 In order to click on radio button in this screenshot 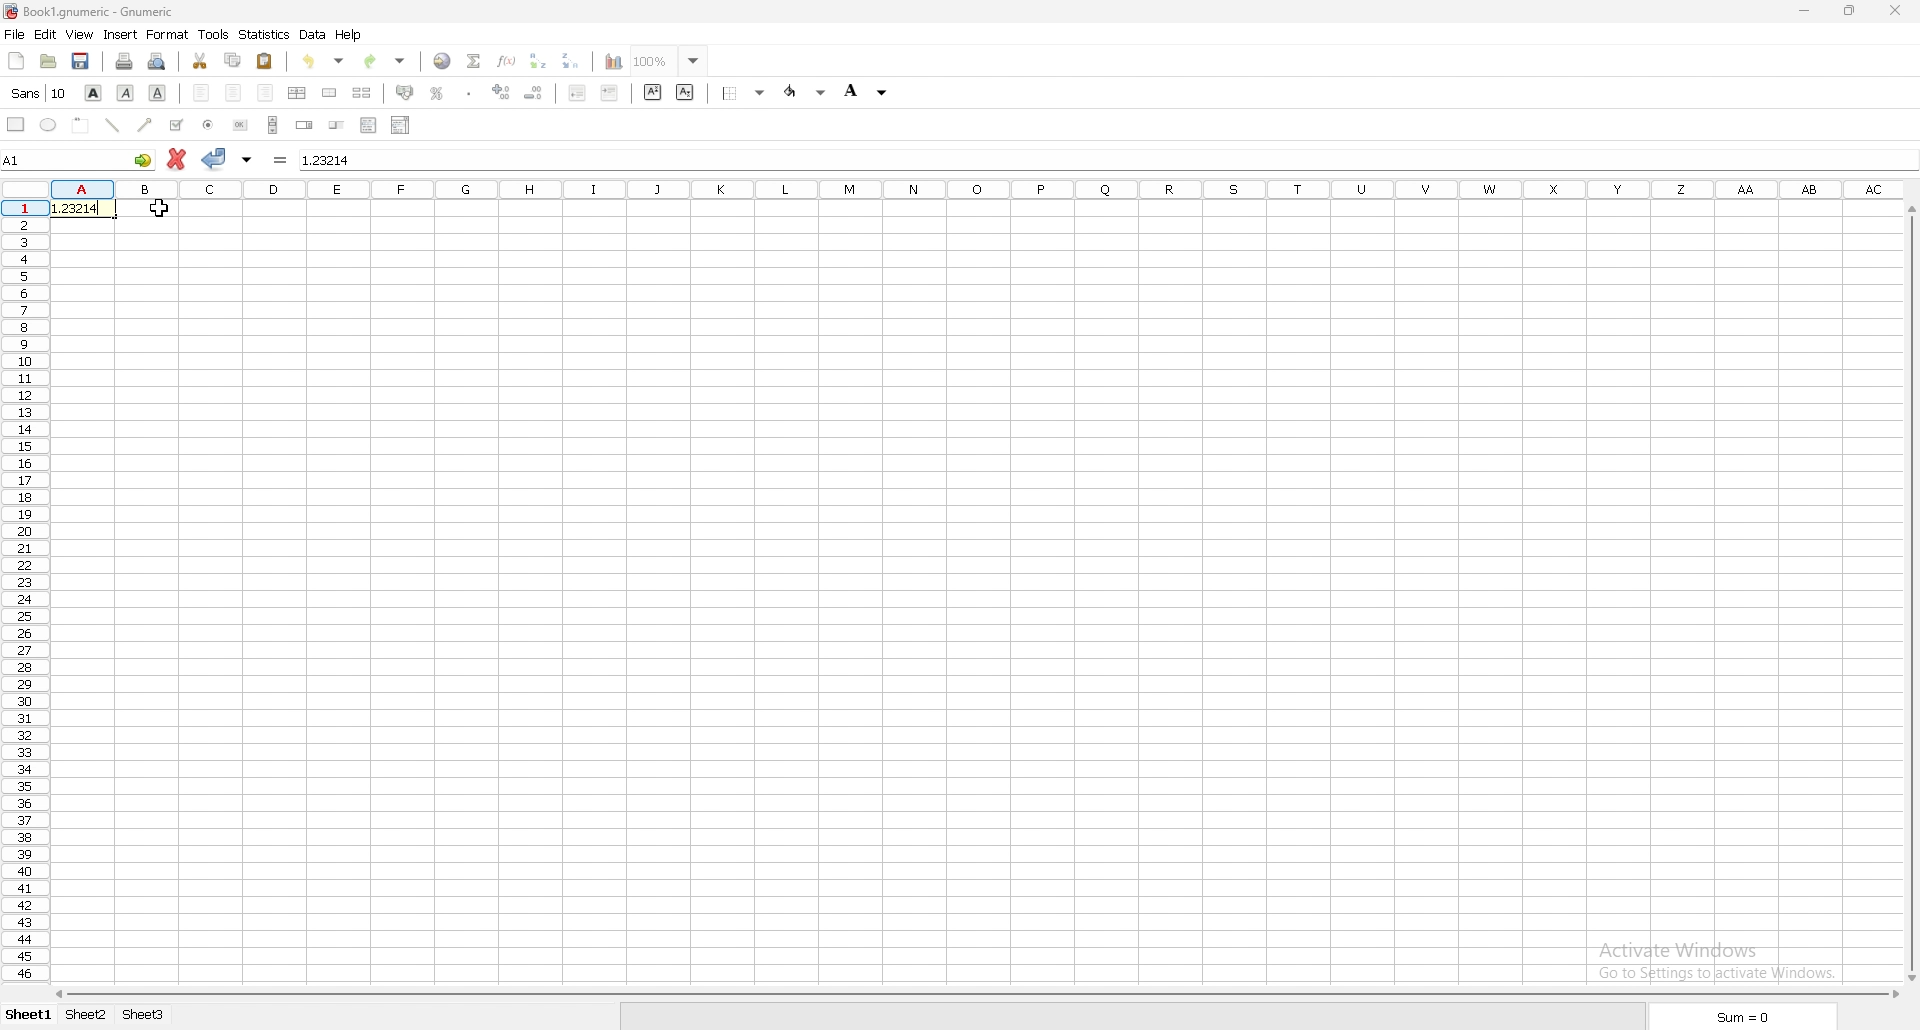, I will do `click(209, 125)`.